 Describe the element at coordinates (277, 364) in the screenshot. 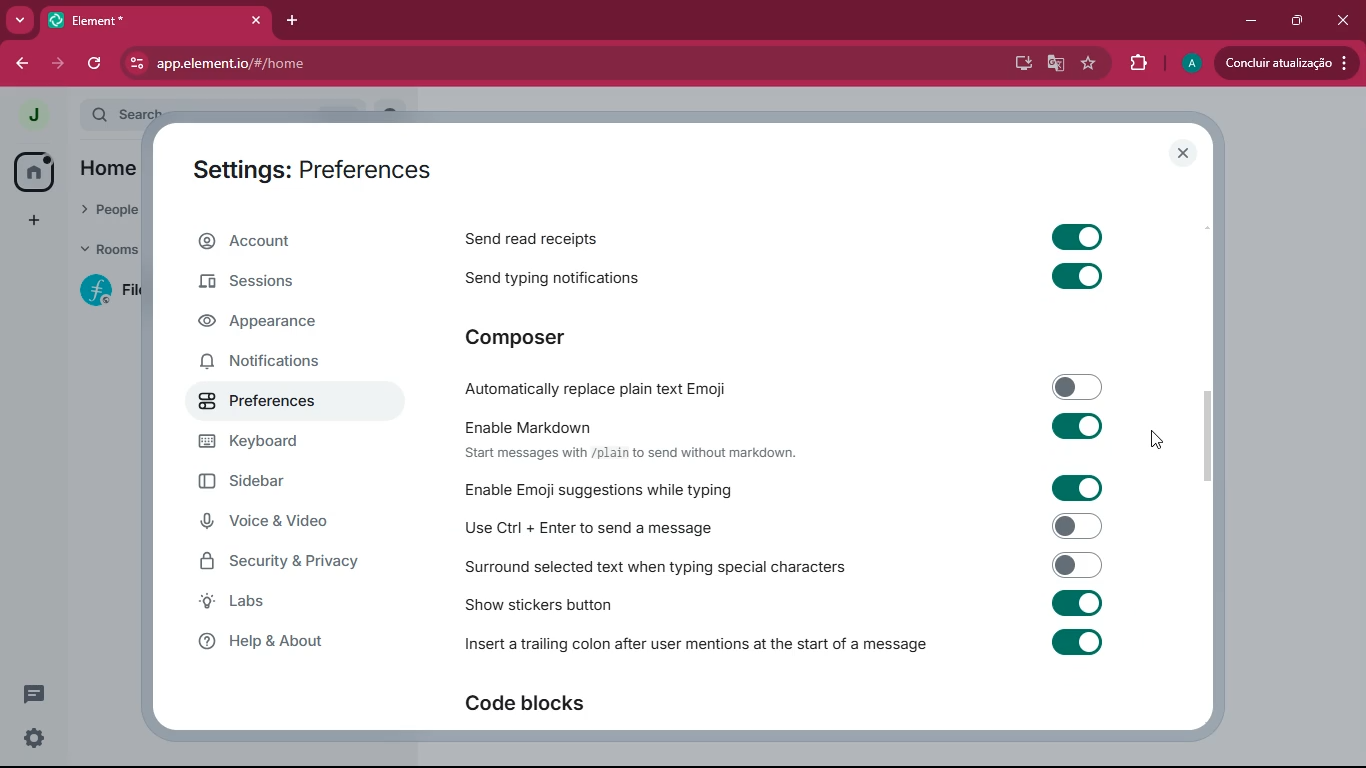

I see `notifications` at that location.